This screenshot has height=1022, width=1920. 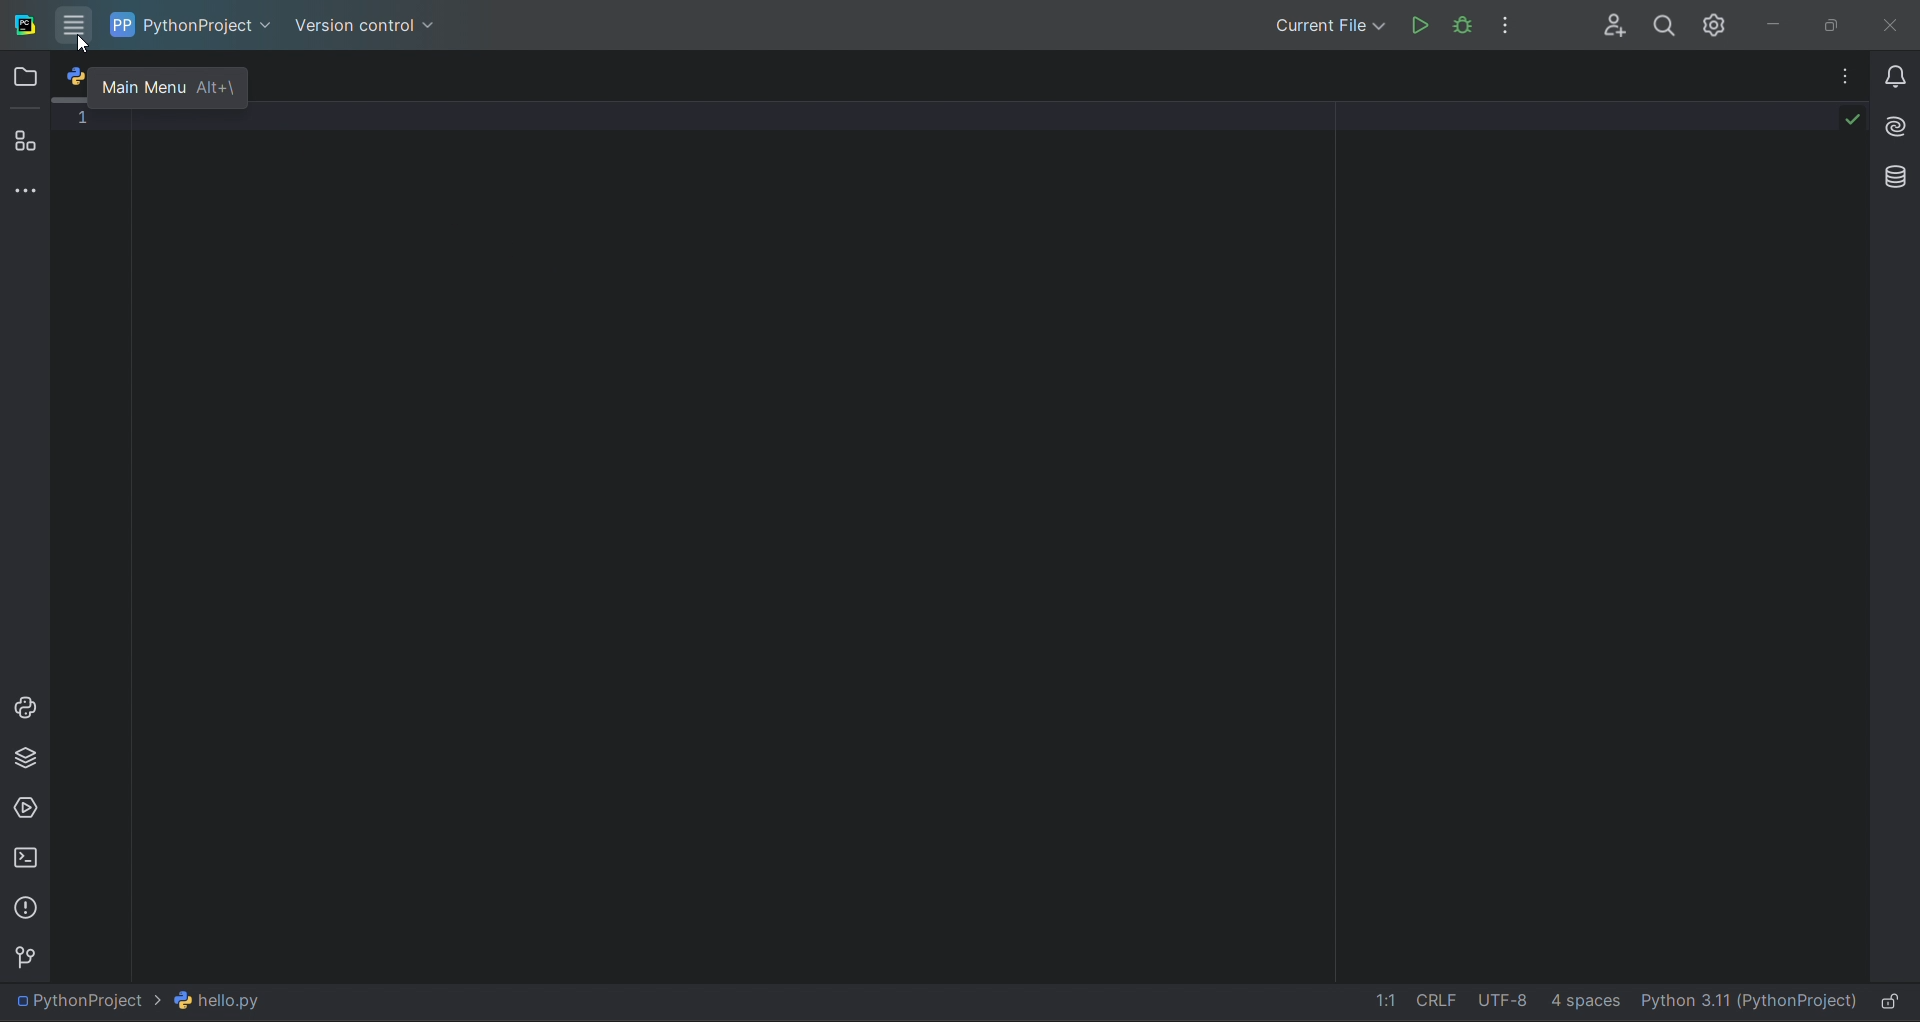 I want to click on version control, so click(x=373, y=26).